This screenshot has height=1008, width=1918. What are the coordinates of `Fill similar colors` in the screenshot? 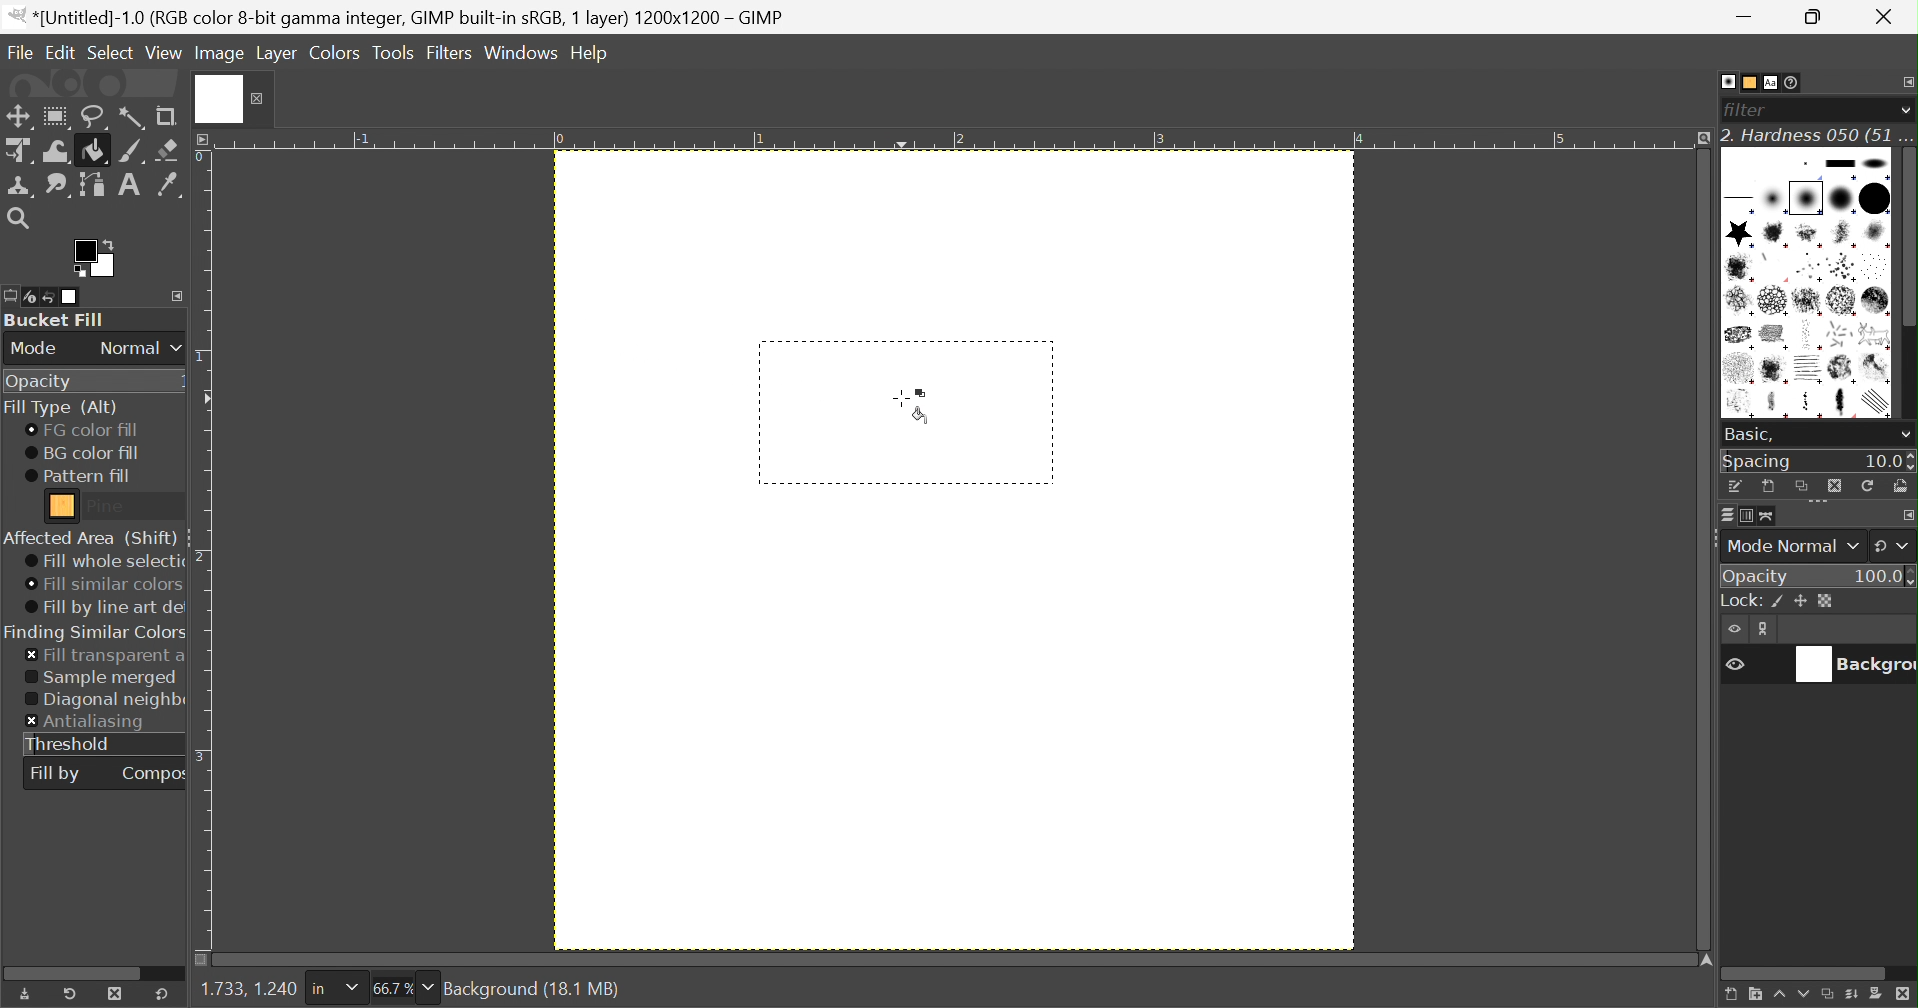 It's located at (102, 585).